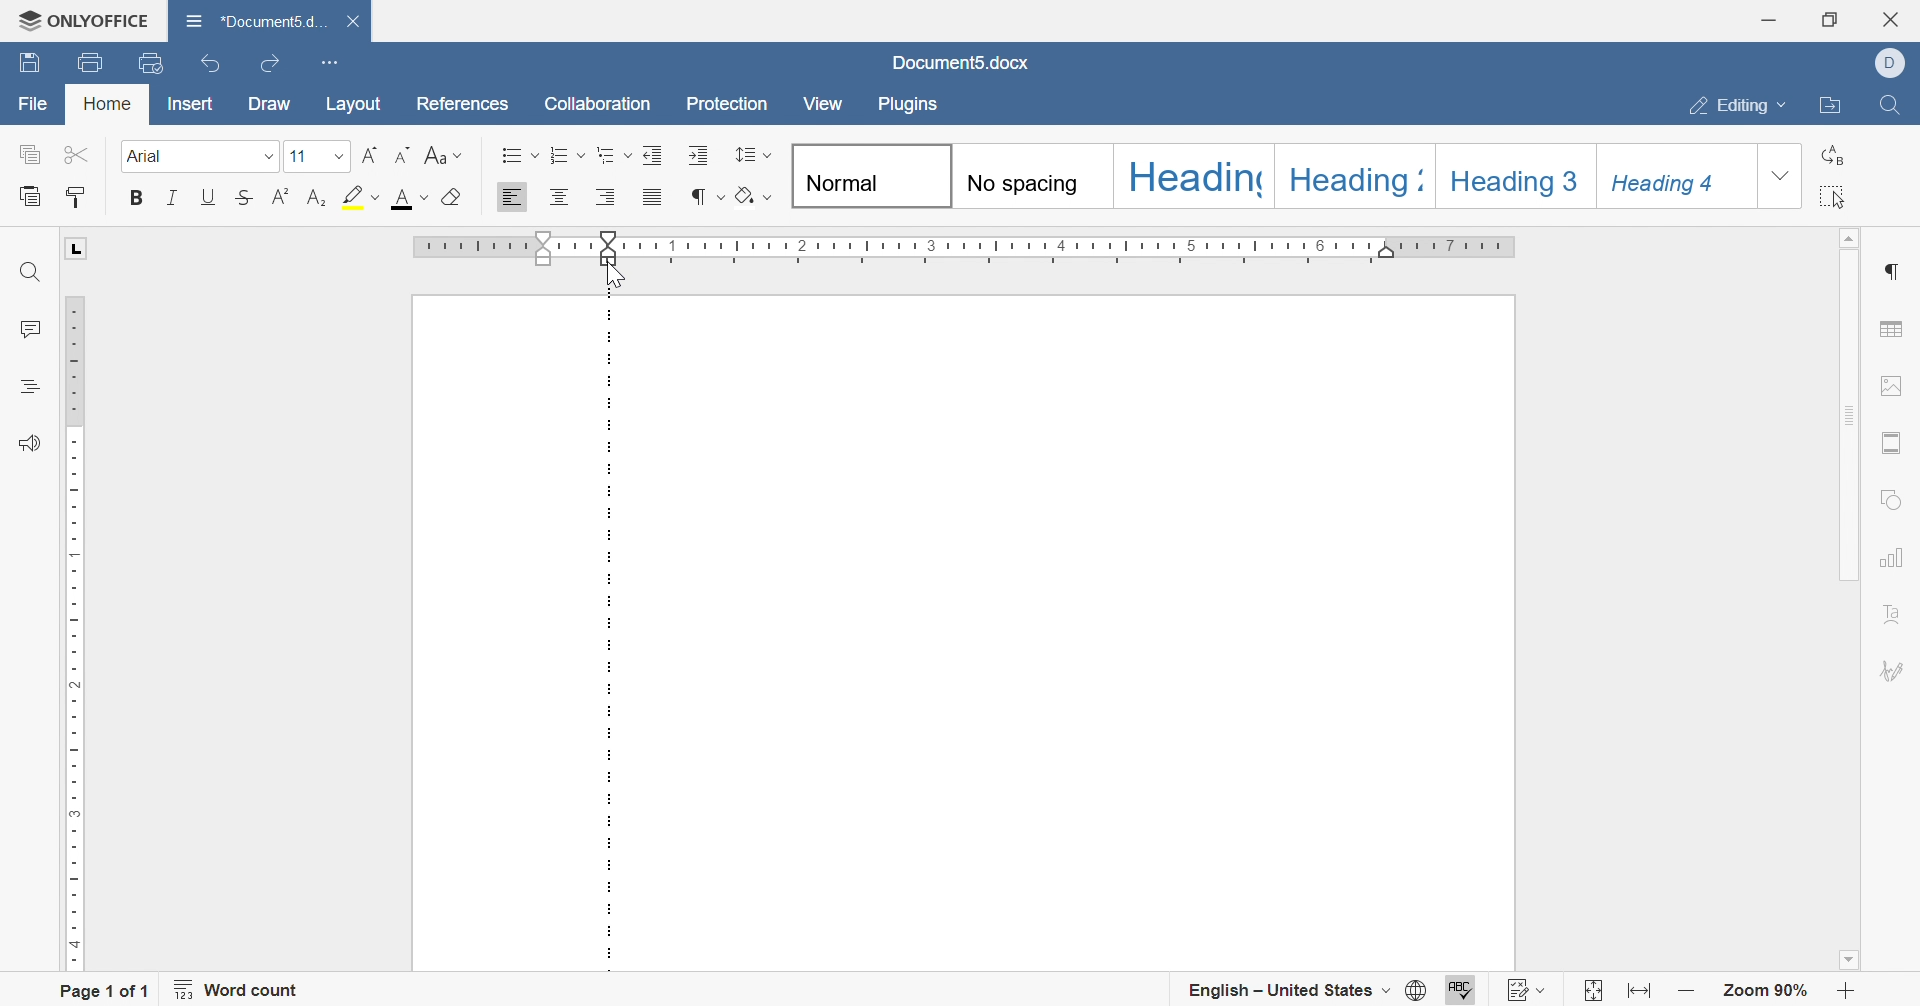 The height and width of the screenshot is (1006, 1920). Describe the element at coordinates (1087, 249) in the screenshot. I see `ruler` at that location.